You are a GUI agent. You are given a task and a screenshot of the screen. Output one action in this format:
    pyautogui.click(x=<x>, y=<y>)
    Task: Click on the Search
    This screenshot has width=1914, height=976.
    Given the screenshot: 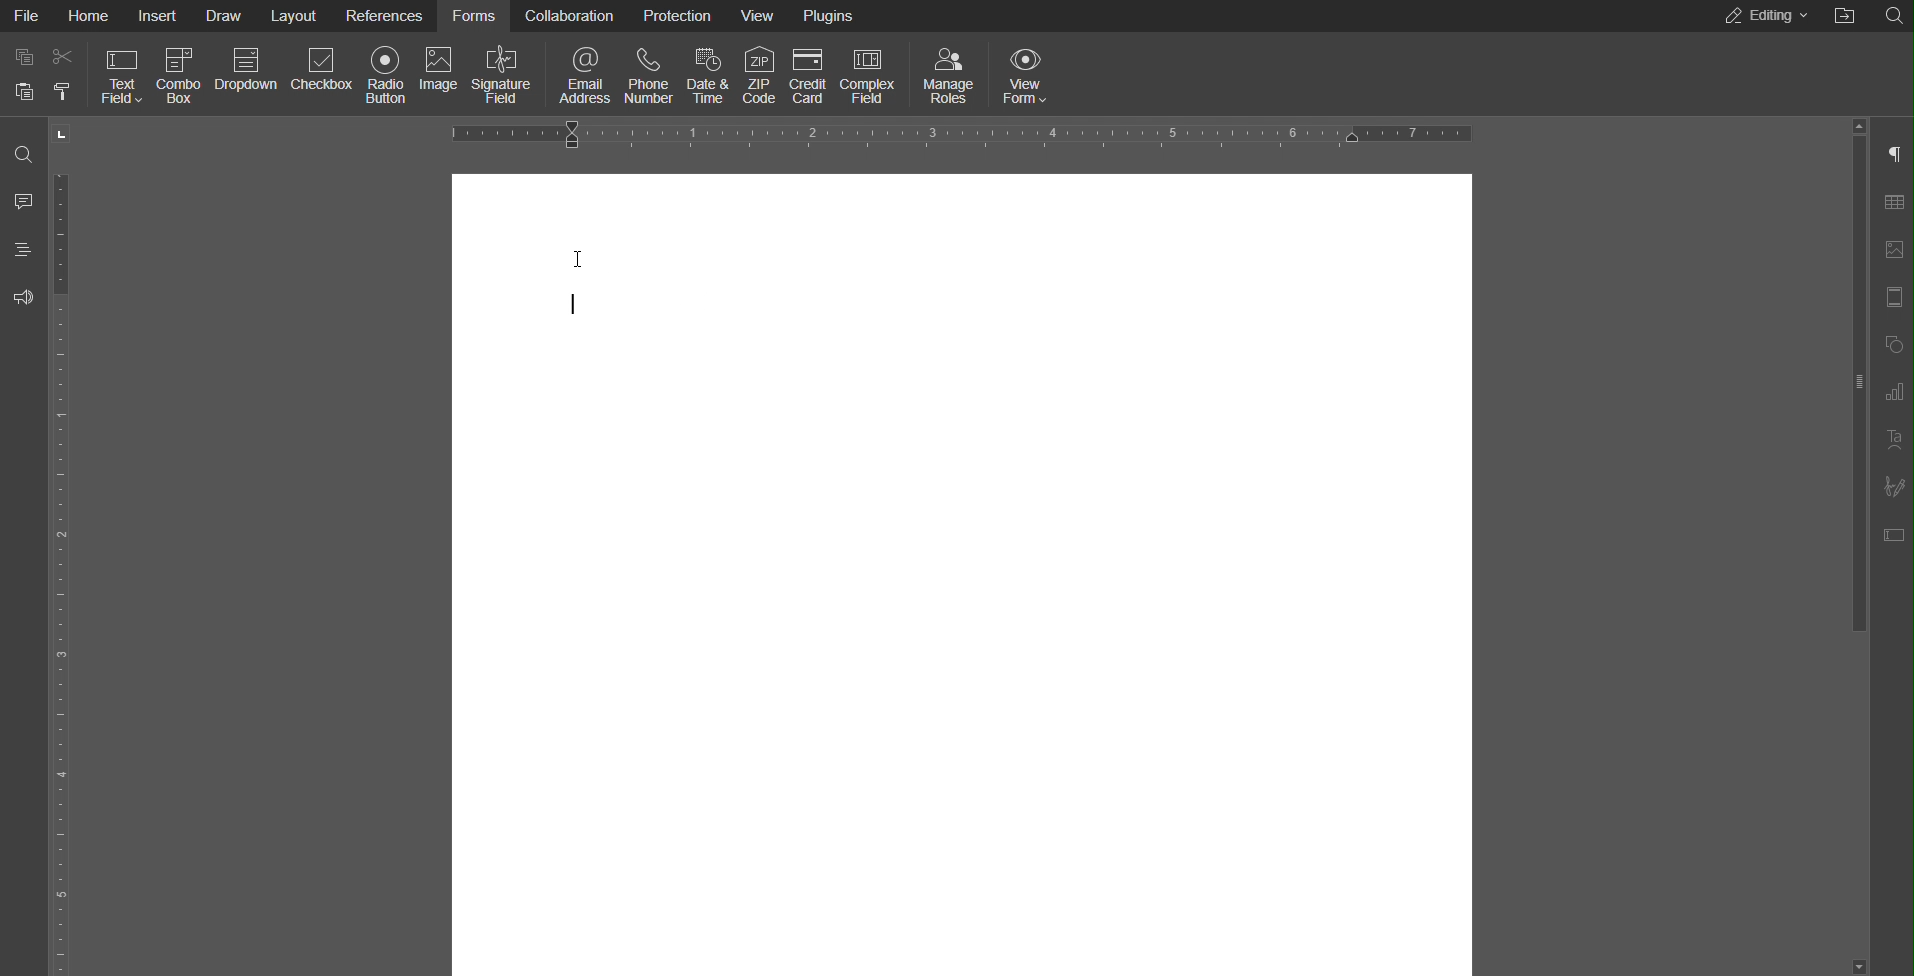 What is the action you would take?
    pyautogui.click(x=23, y=155)
    